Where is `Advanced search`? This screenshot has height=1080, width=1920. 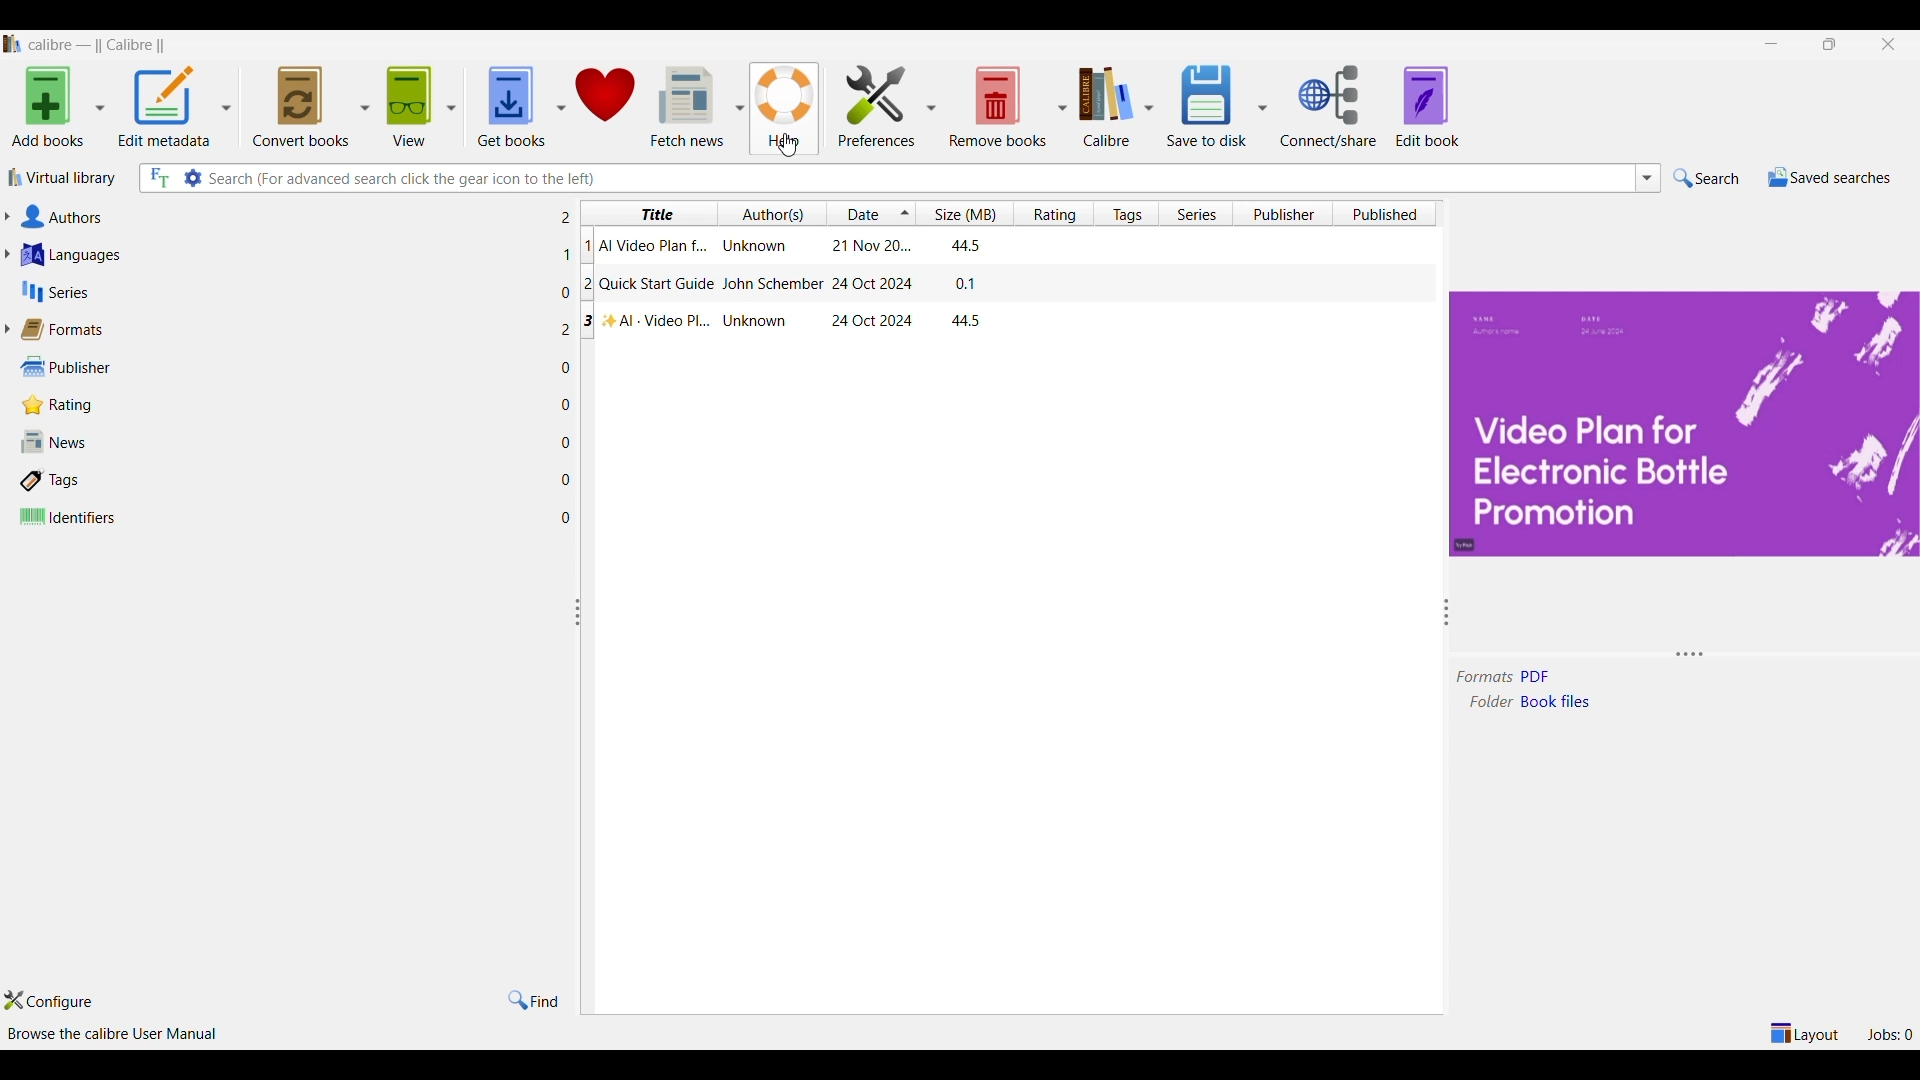 Advanced search is located at coordinates (194, 178).